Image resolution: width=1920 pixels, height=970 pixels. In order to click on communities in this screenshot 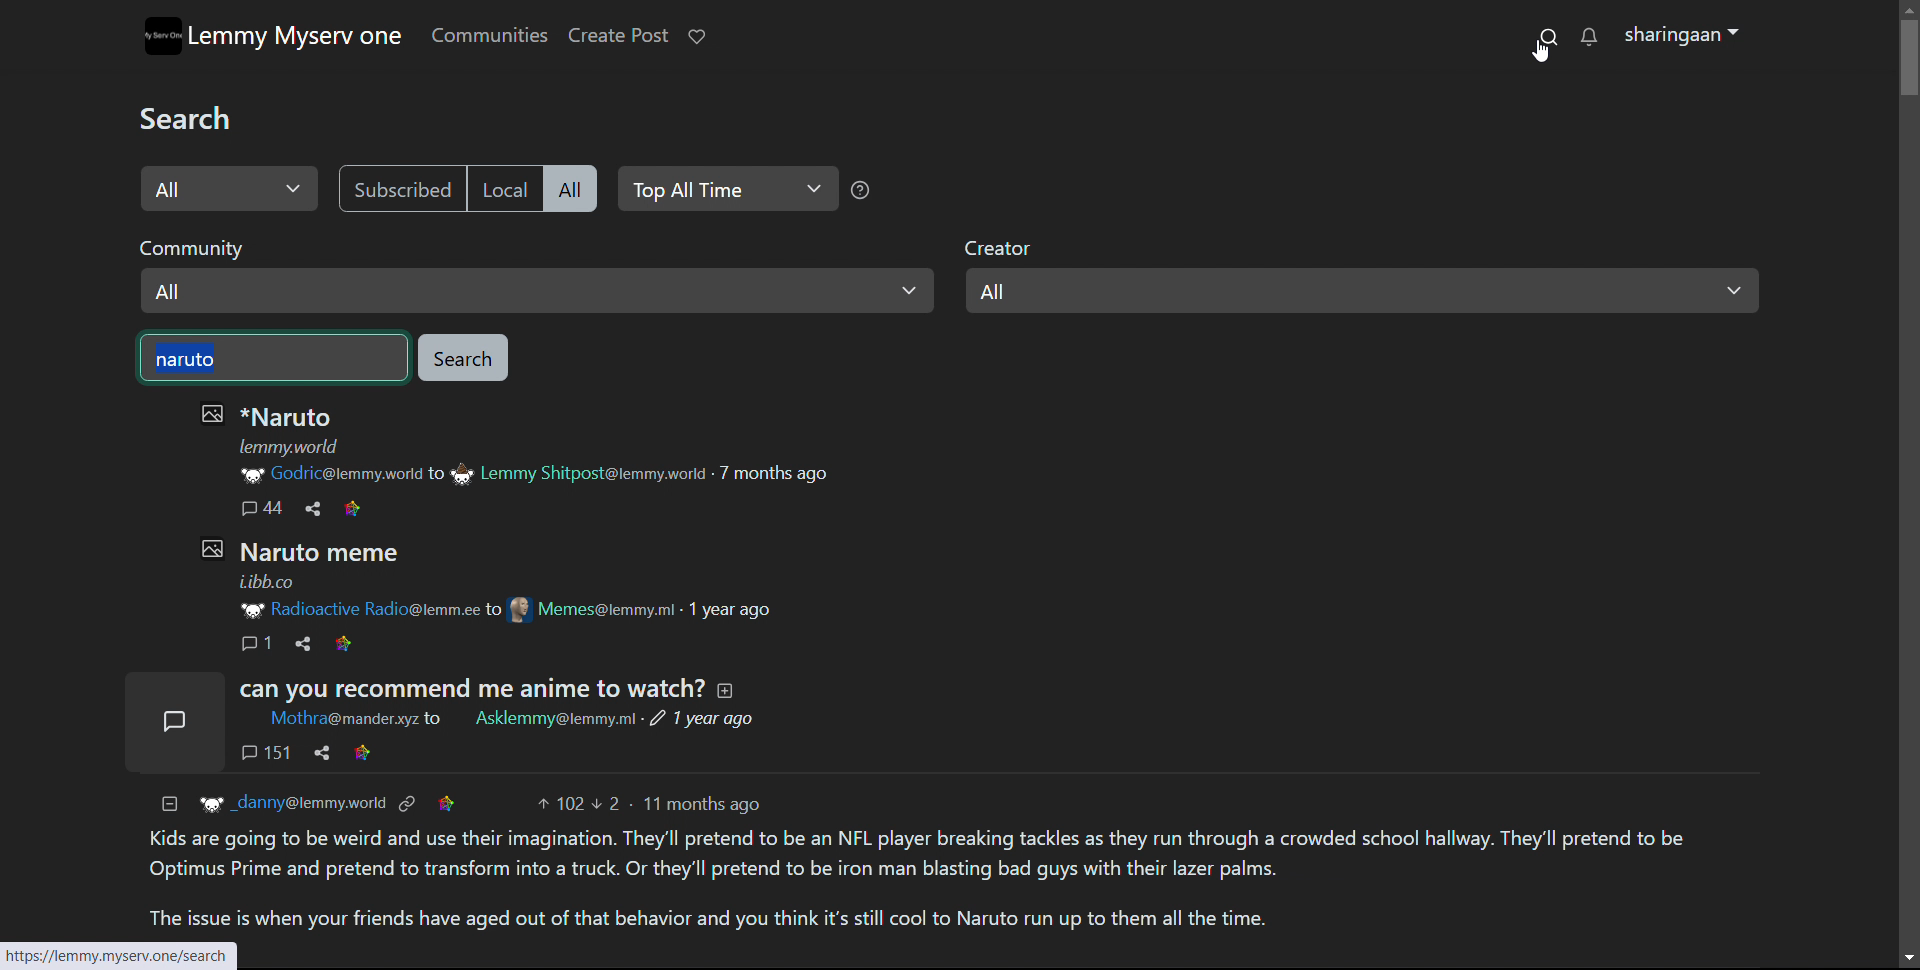, I will do `click(488, 35)`.